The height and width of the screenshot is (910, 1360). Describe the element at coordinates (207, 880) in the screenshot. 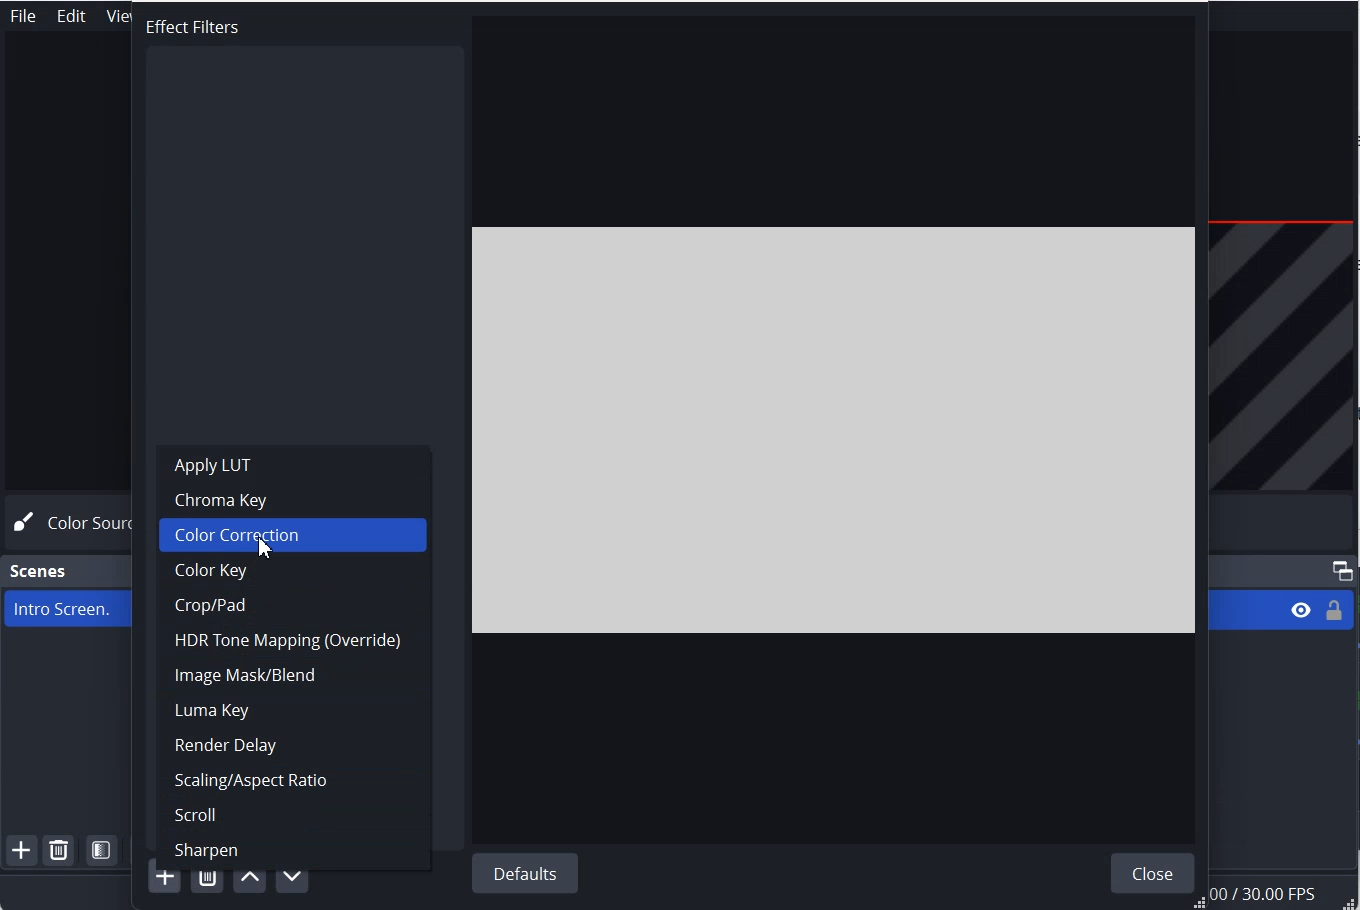

I see `Remove selected filter` at that location.